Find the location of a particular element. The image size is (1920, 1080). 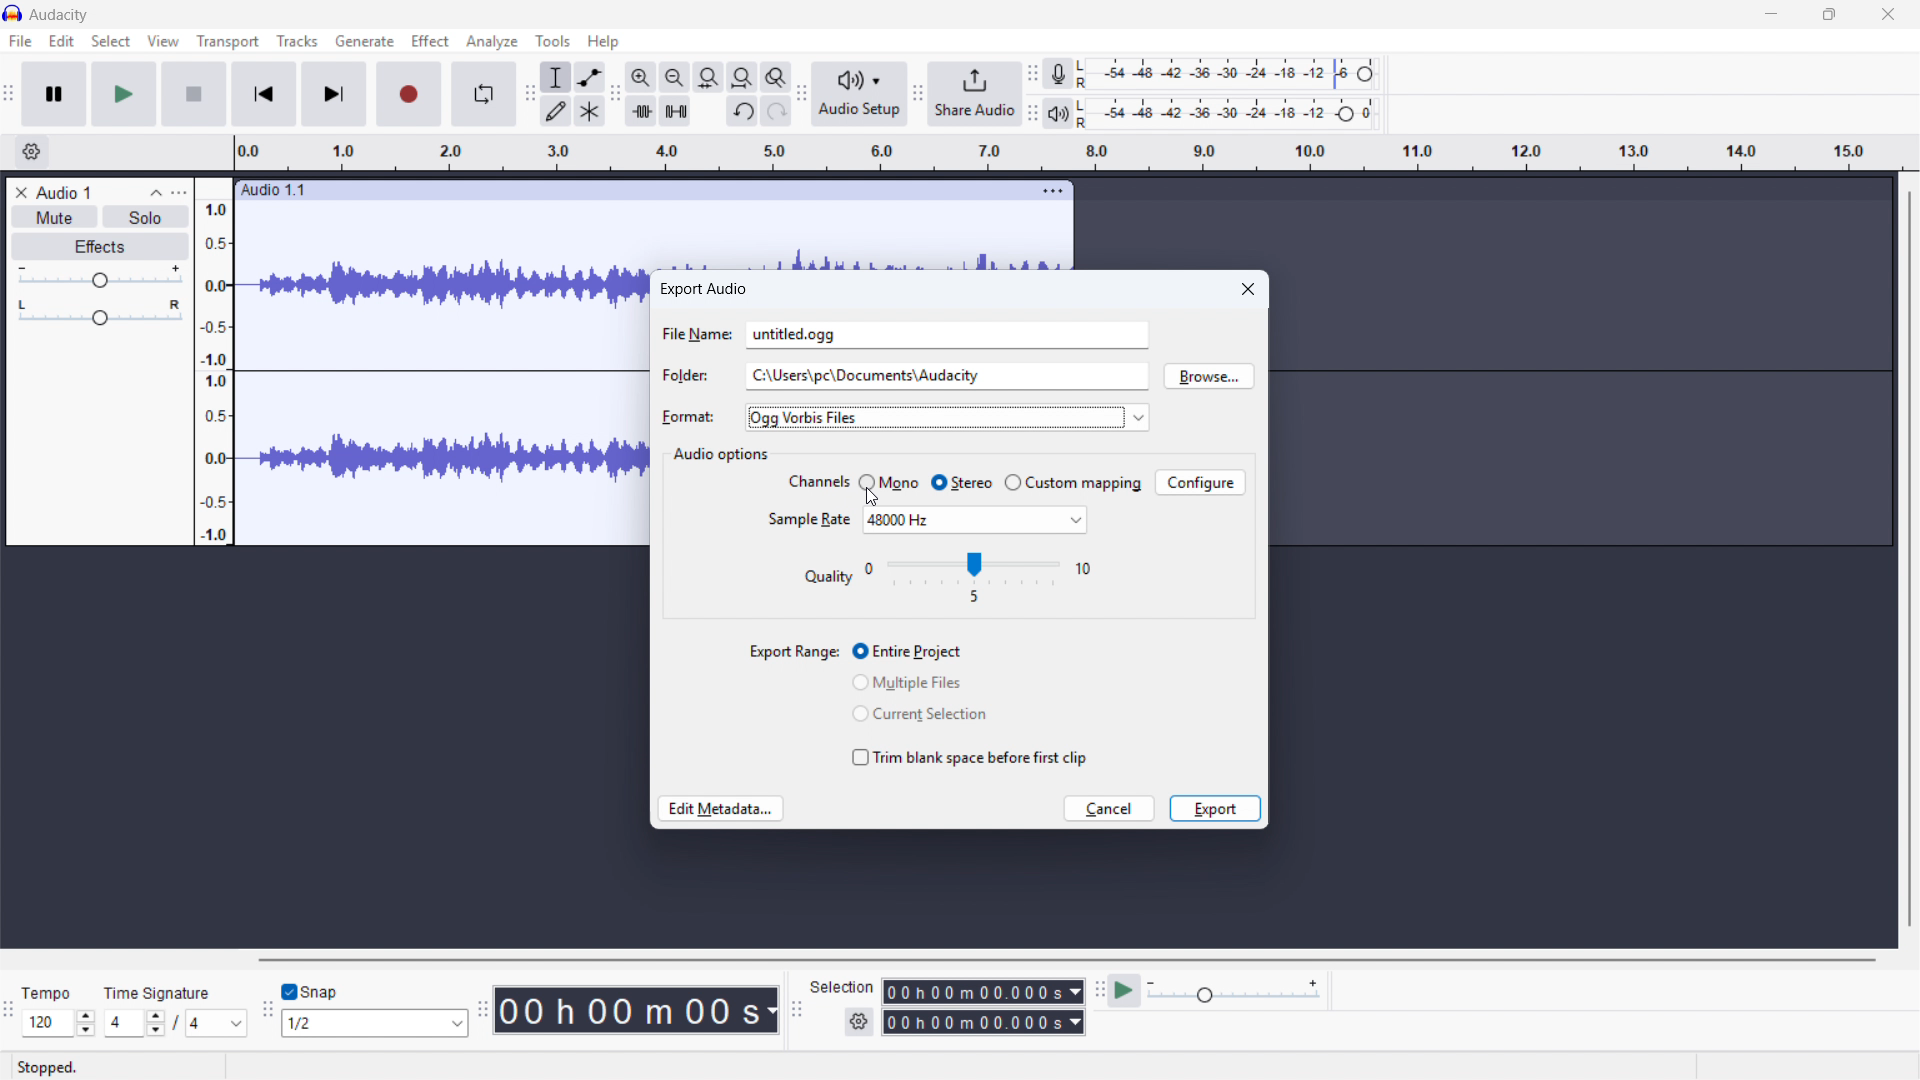

/ is located at coordinates (178, 1022).